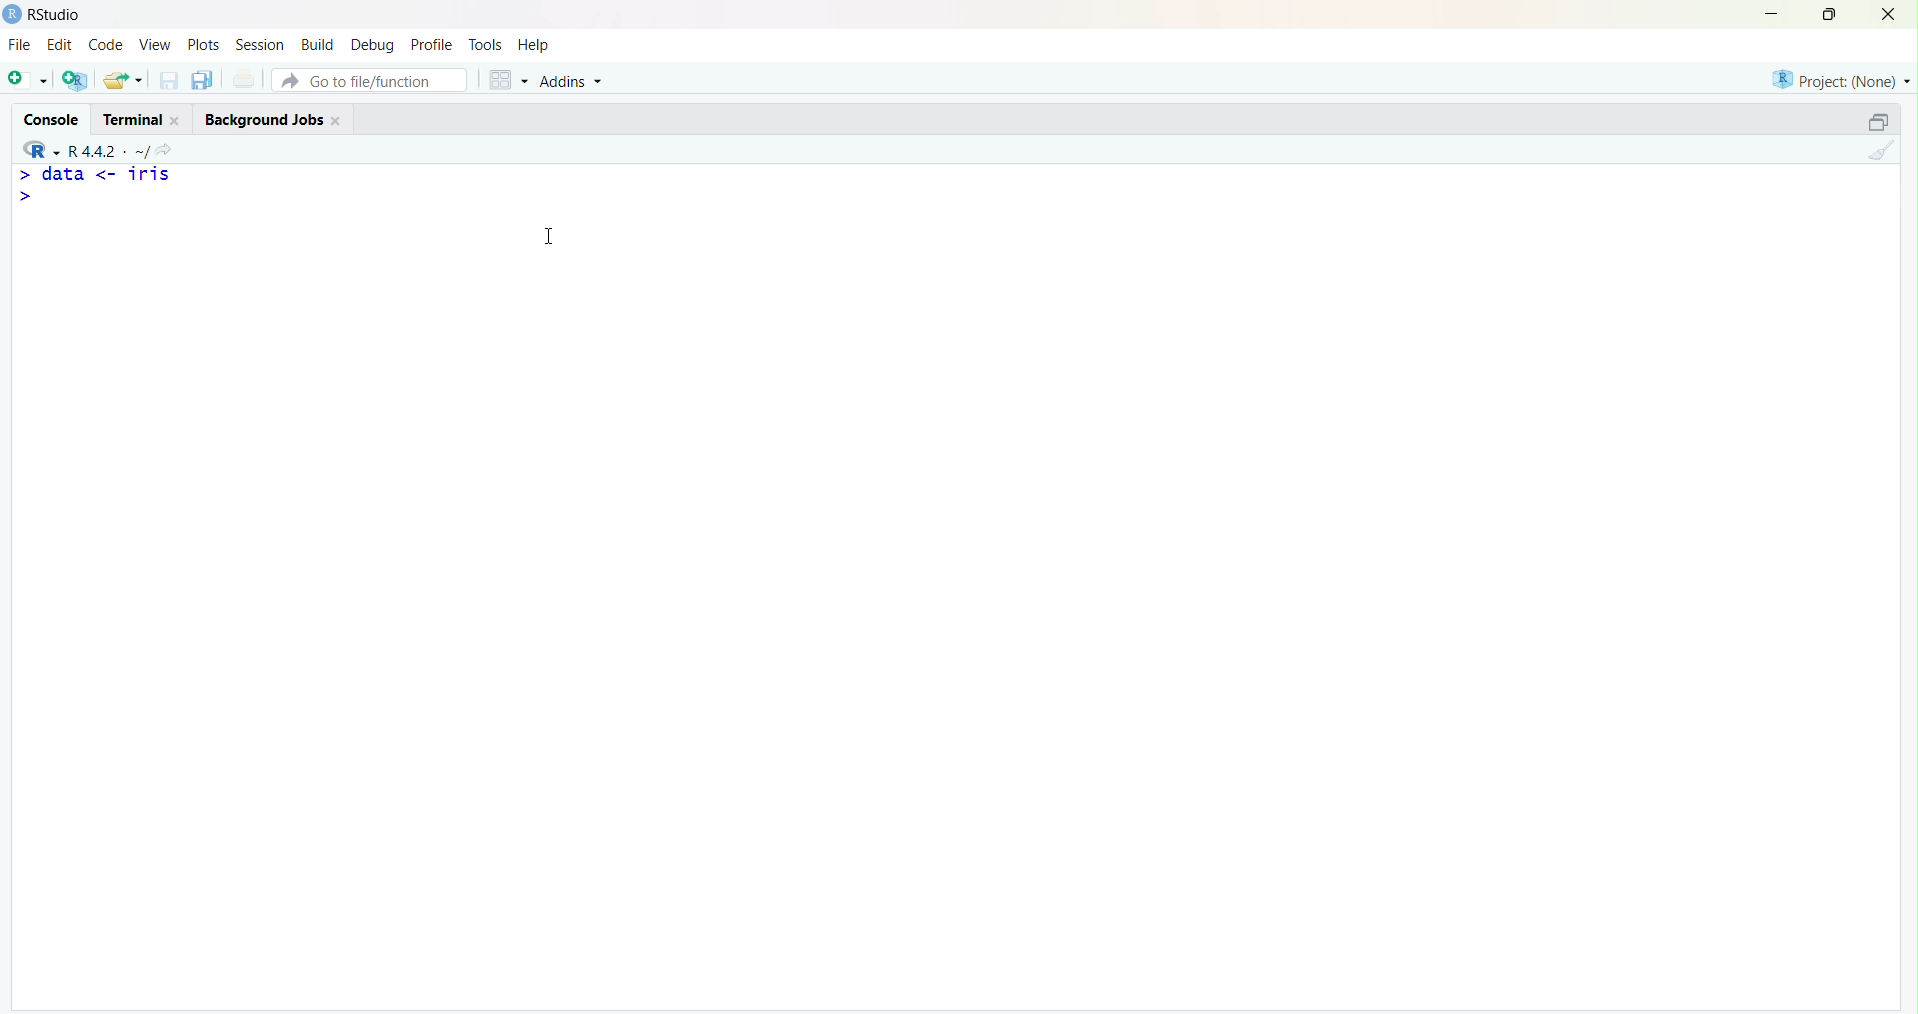 The height and width of the screenshot is (1014, 1918). I want to click on Workspace panes, so click(504, 77).